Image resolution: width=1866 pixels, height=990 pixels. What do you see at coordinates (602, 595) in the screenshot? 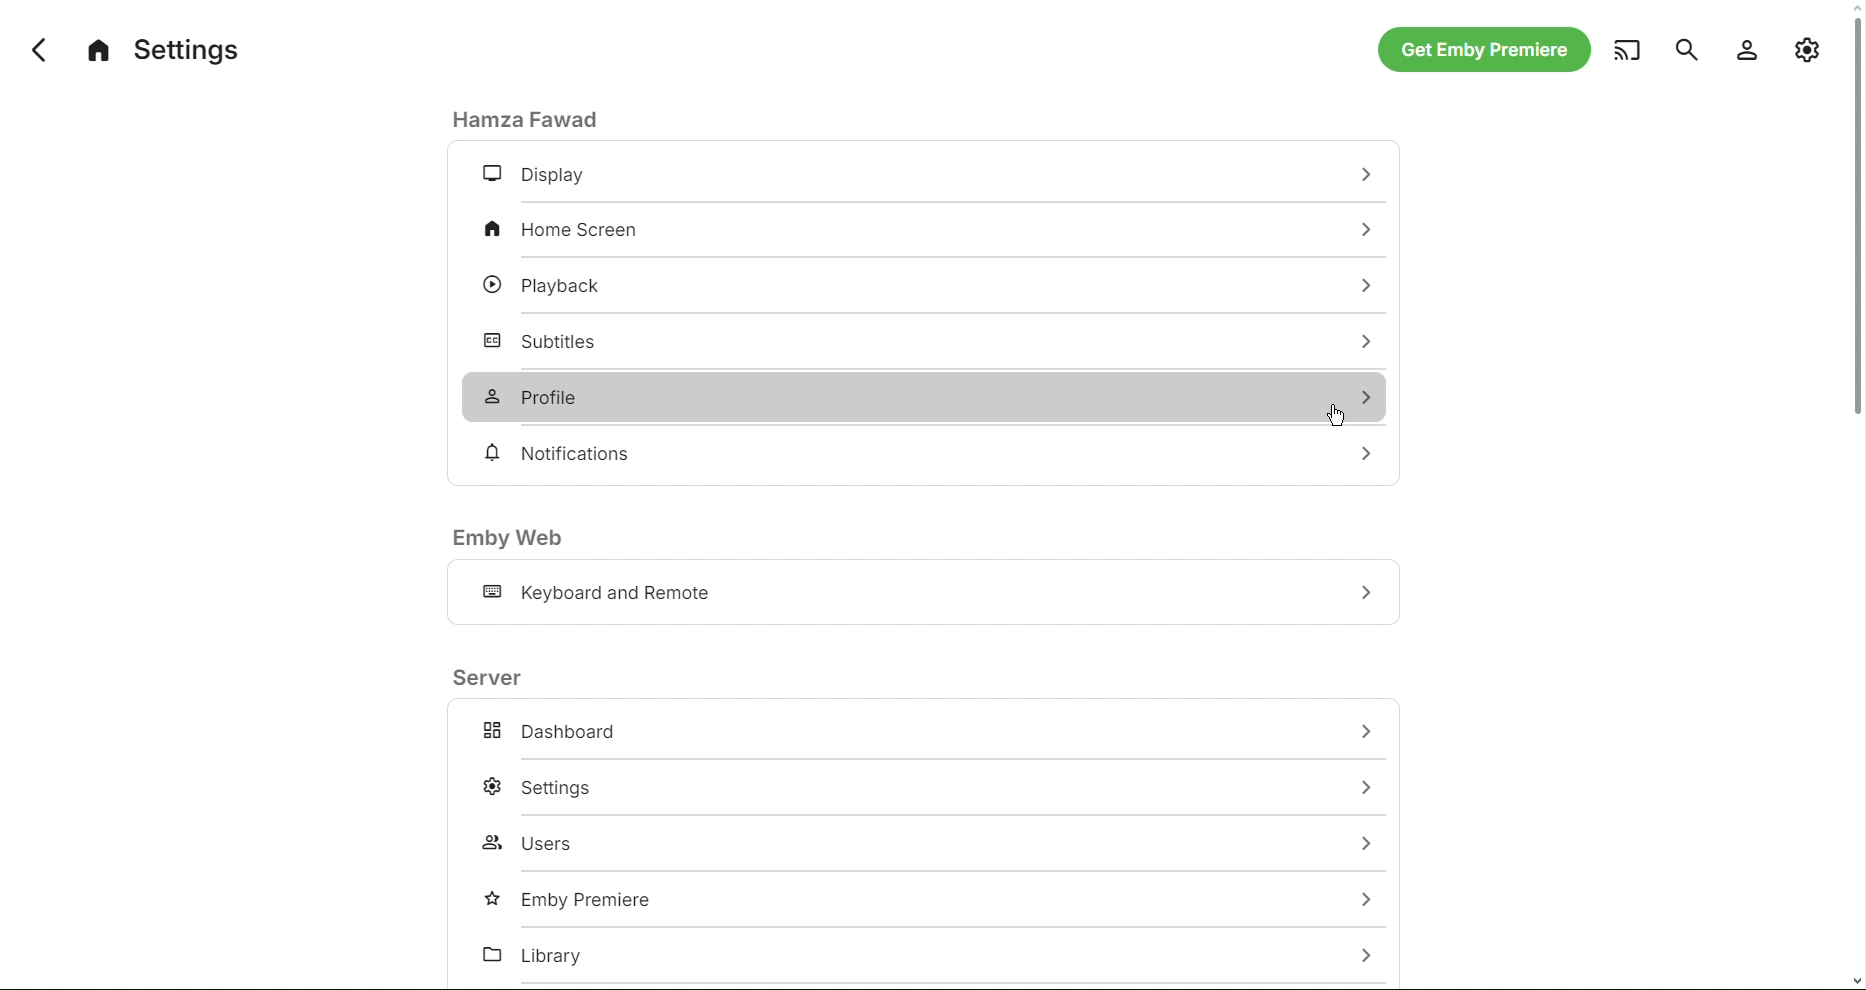
I see `Keyboard and Remote` at bounding box center [602, 595].